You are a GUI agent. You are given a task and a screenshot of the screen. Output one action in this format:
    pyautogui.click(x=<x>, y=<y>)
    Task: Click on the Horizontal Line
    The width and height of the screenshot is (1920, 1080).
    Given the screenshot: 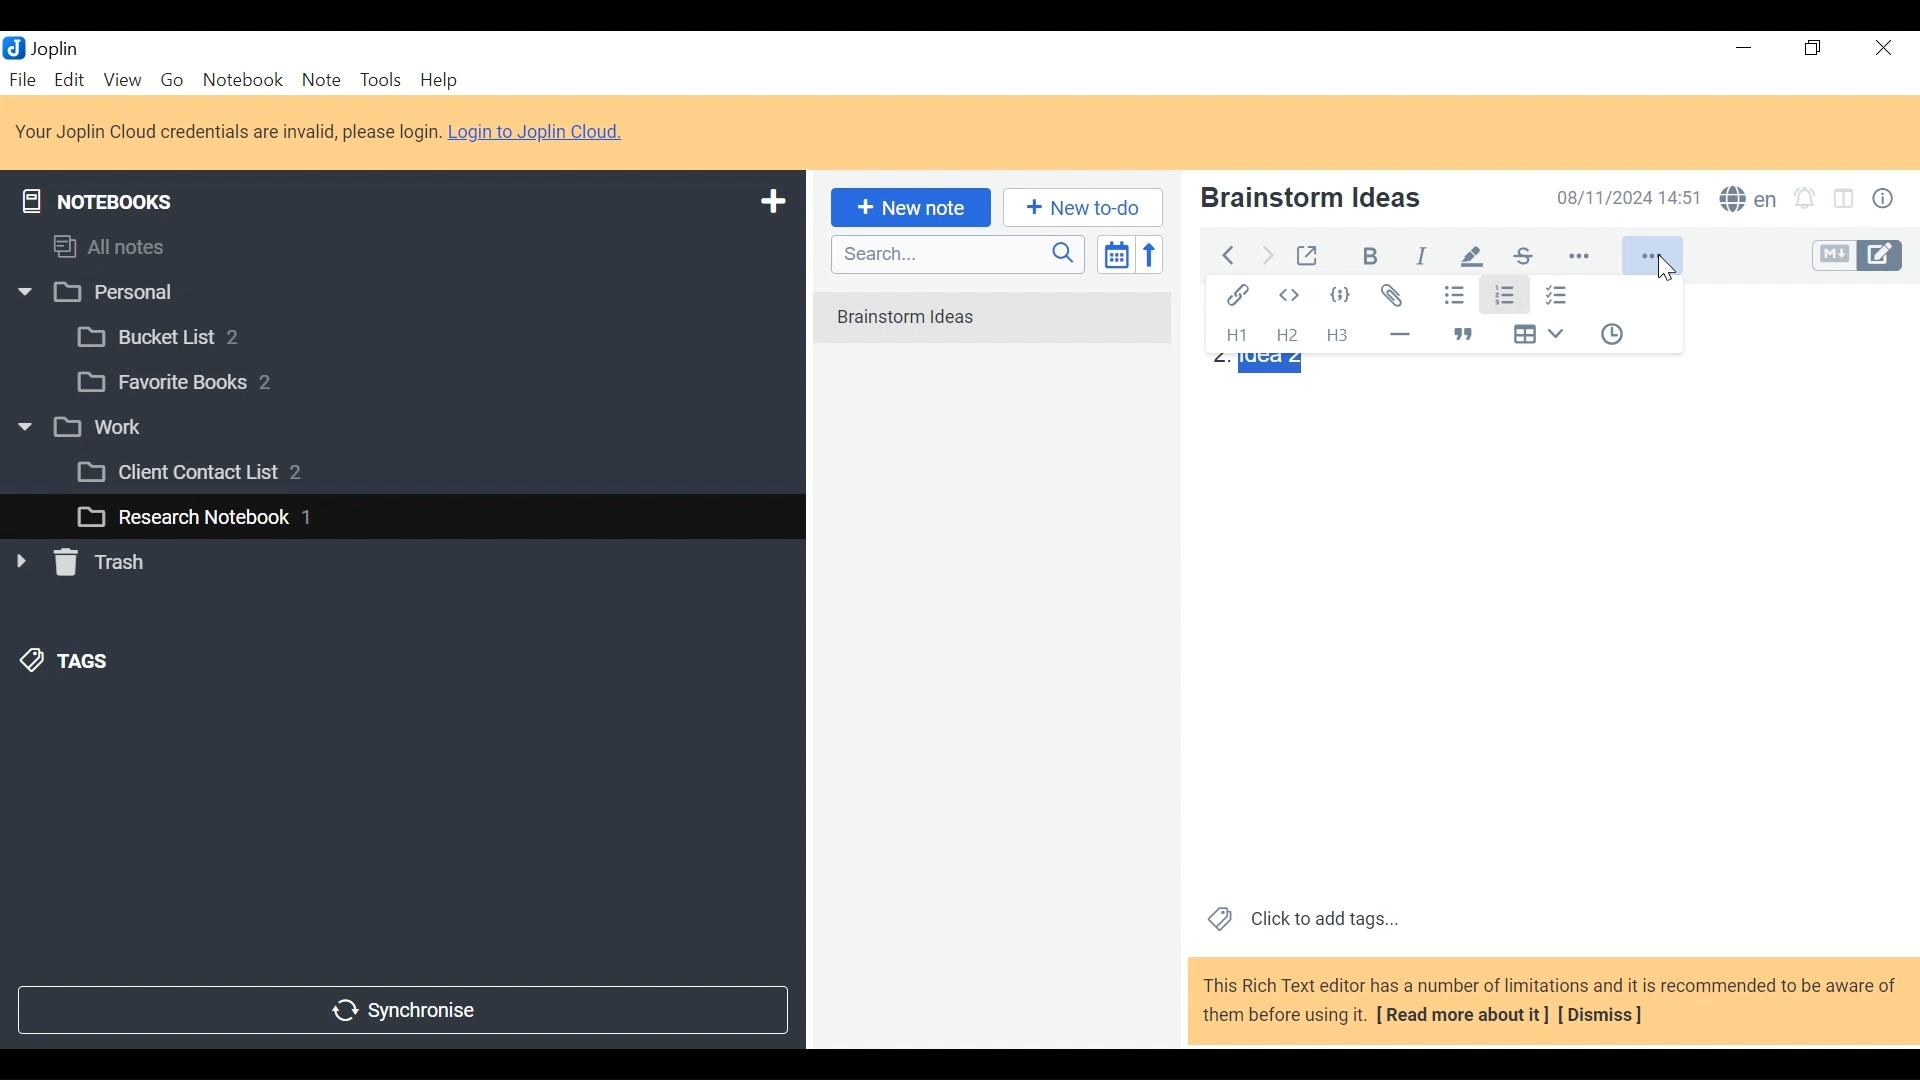 What is the action you would take?
    pyautogui.click(x=1400, y=334)
    